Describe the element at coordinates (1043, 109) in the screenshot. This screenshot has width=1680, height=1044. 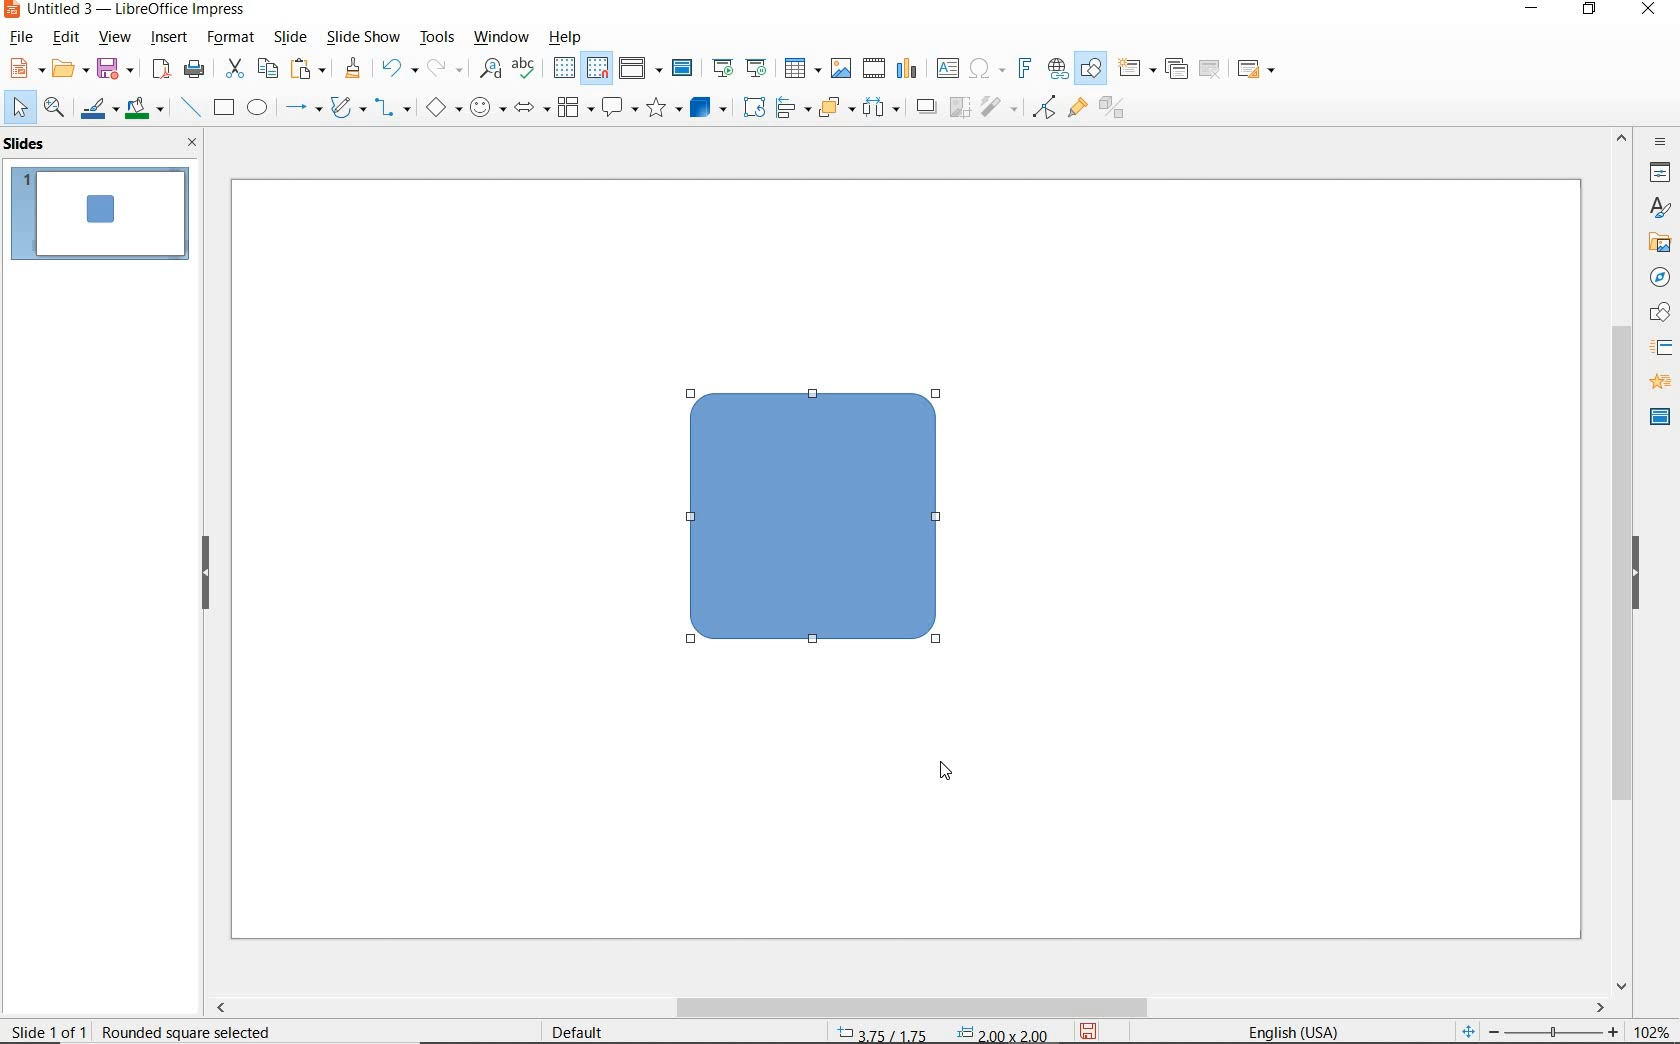
I see `toggle point edit mode` at that location.